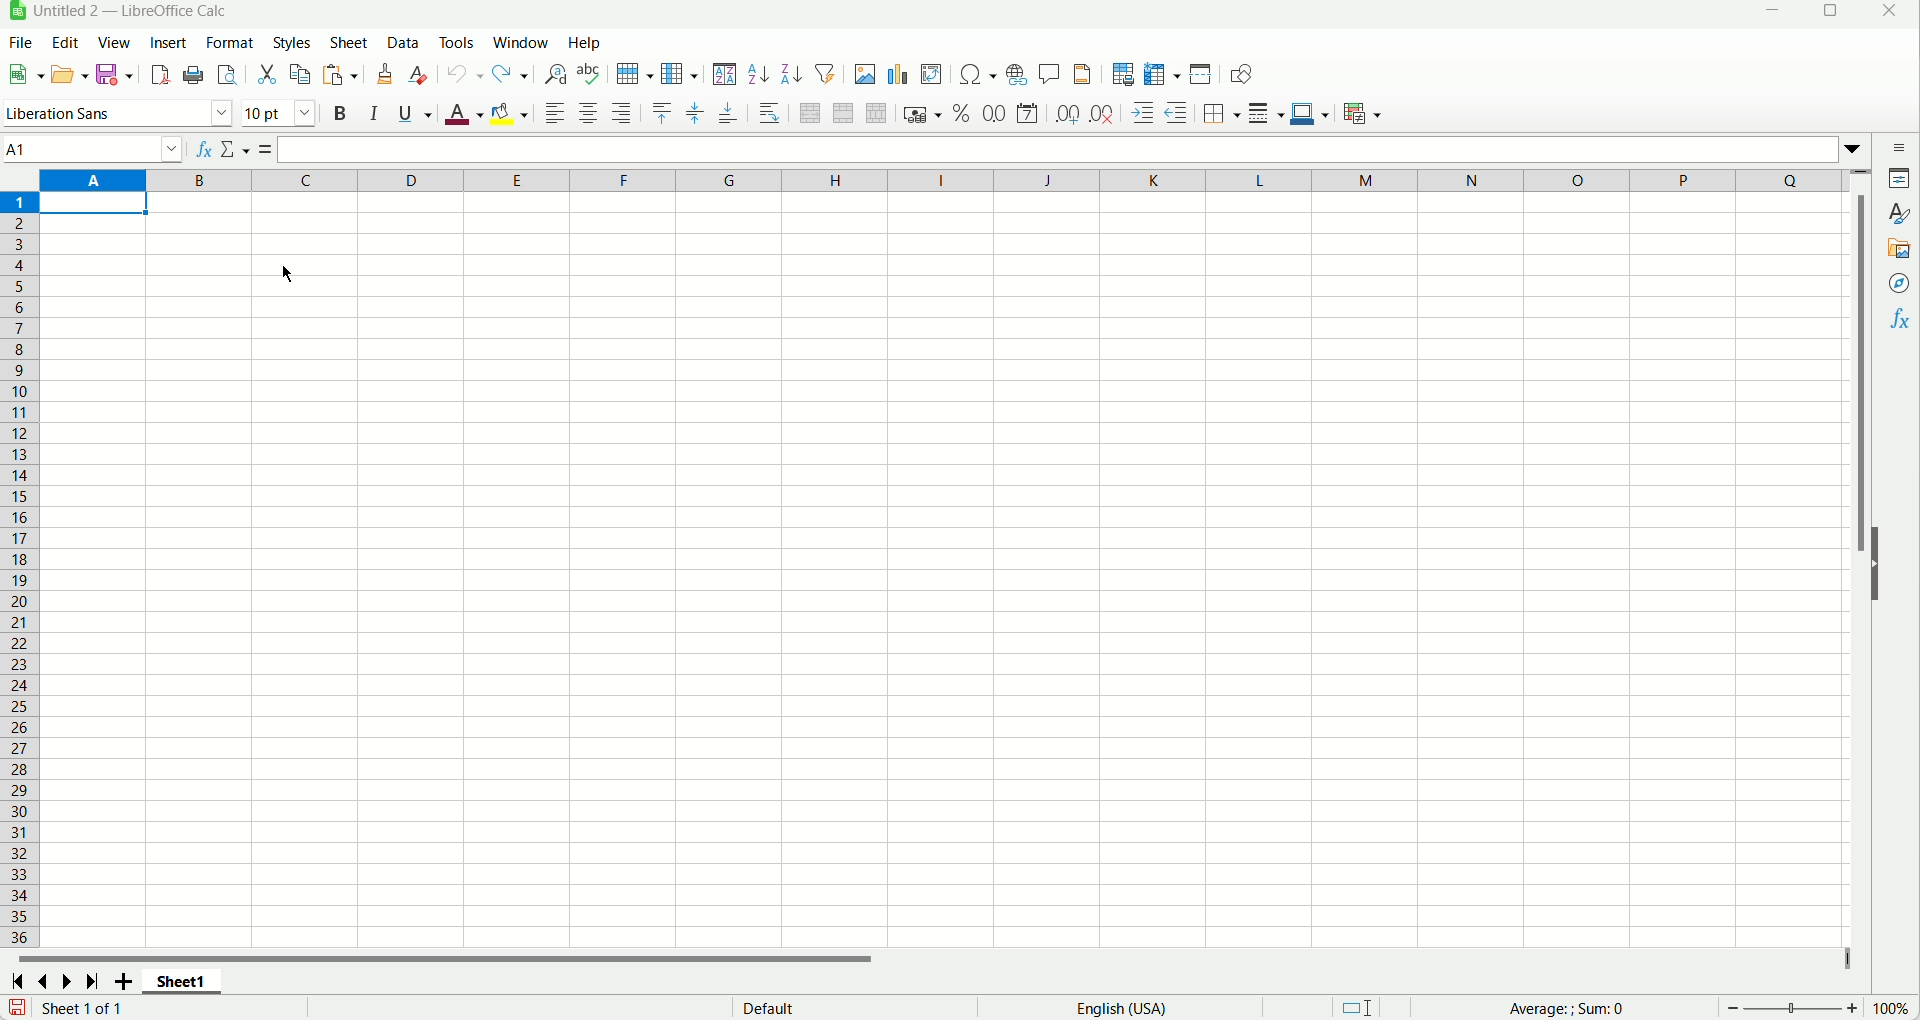 Image resolution: width=1920 pixels, height=1020 pixels. I want to click on Insert image, so click(864, 73).